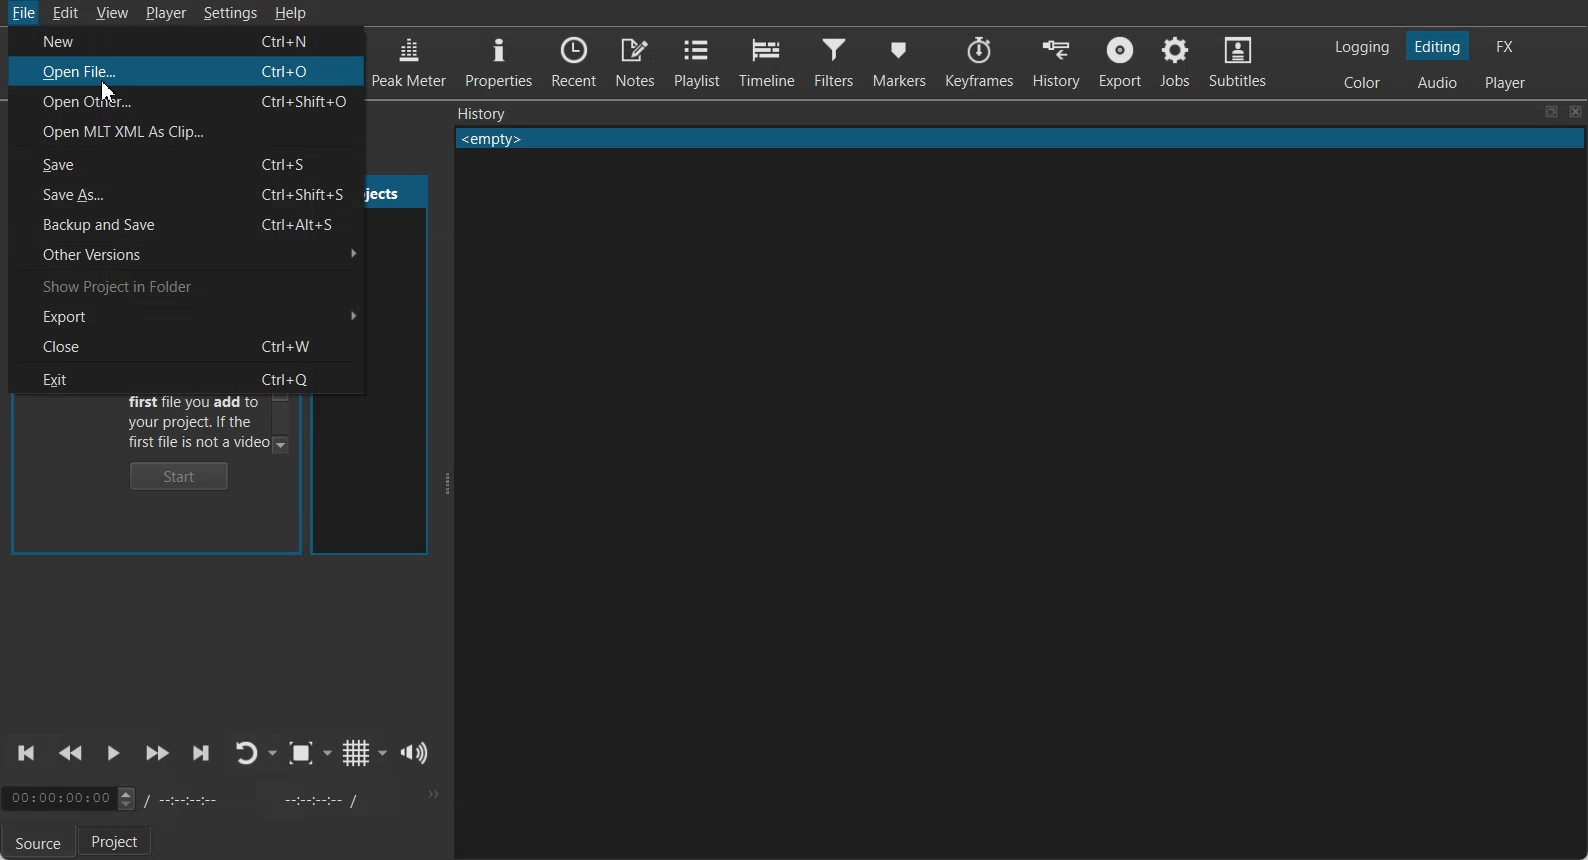 The height and width of the screenshot is (860, 1588). What do you see at coordinates (1056, 62) in the screenshot?
I see `History` at bounding box center [1056, 62].